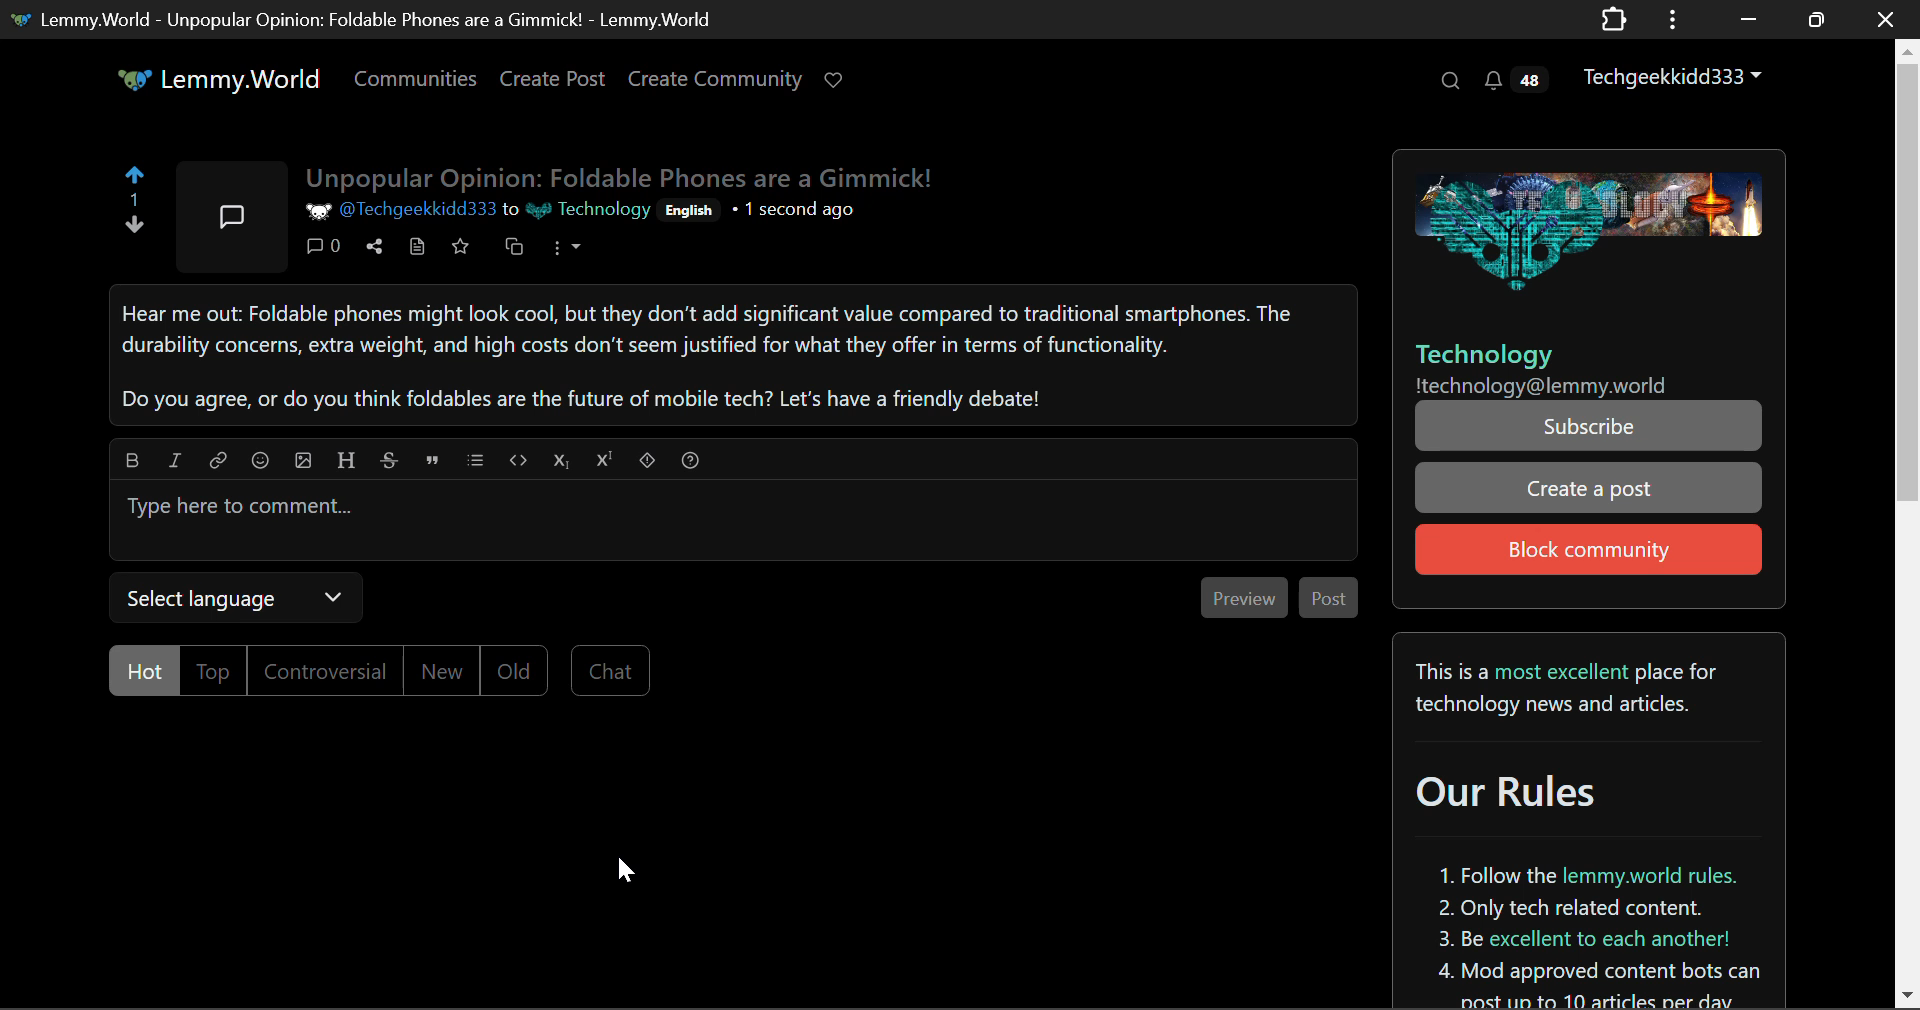  Describe the element at coordinates (215, 671) in the screenshot. I see `Top Comment Filter Unselected` at that location.